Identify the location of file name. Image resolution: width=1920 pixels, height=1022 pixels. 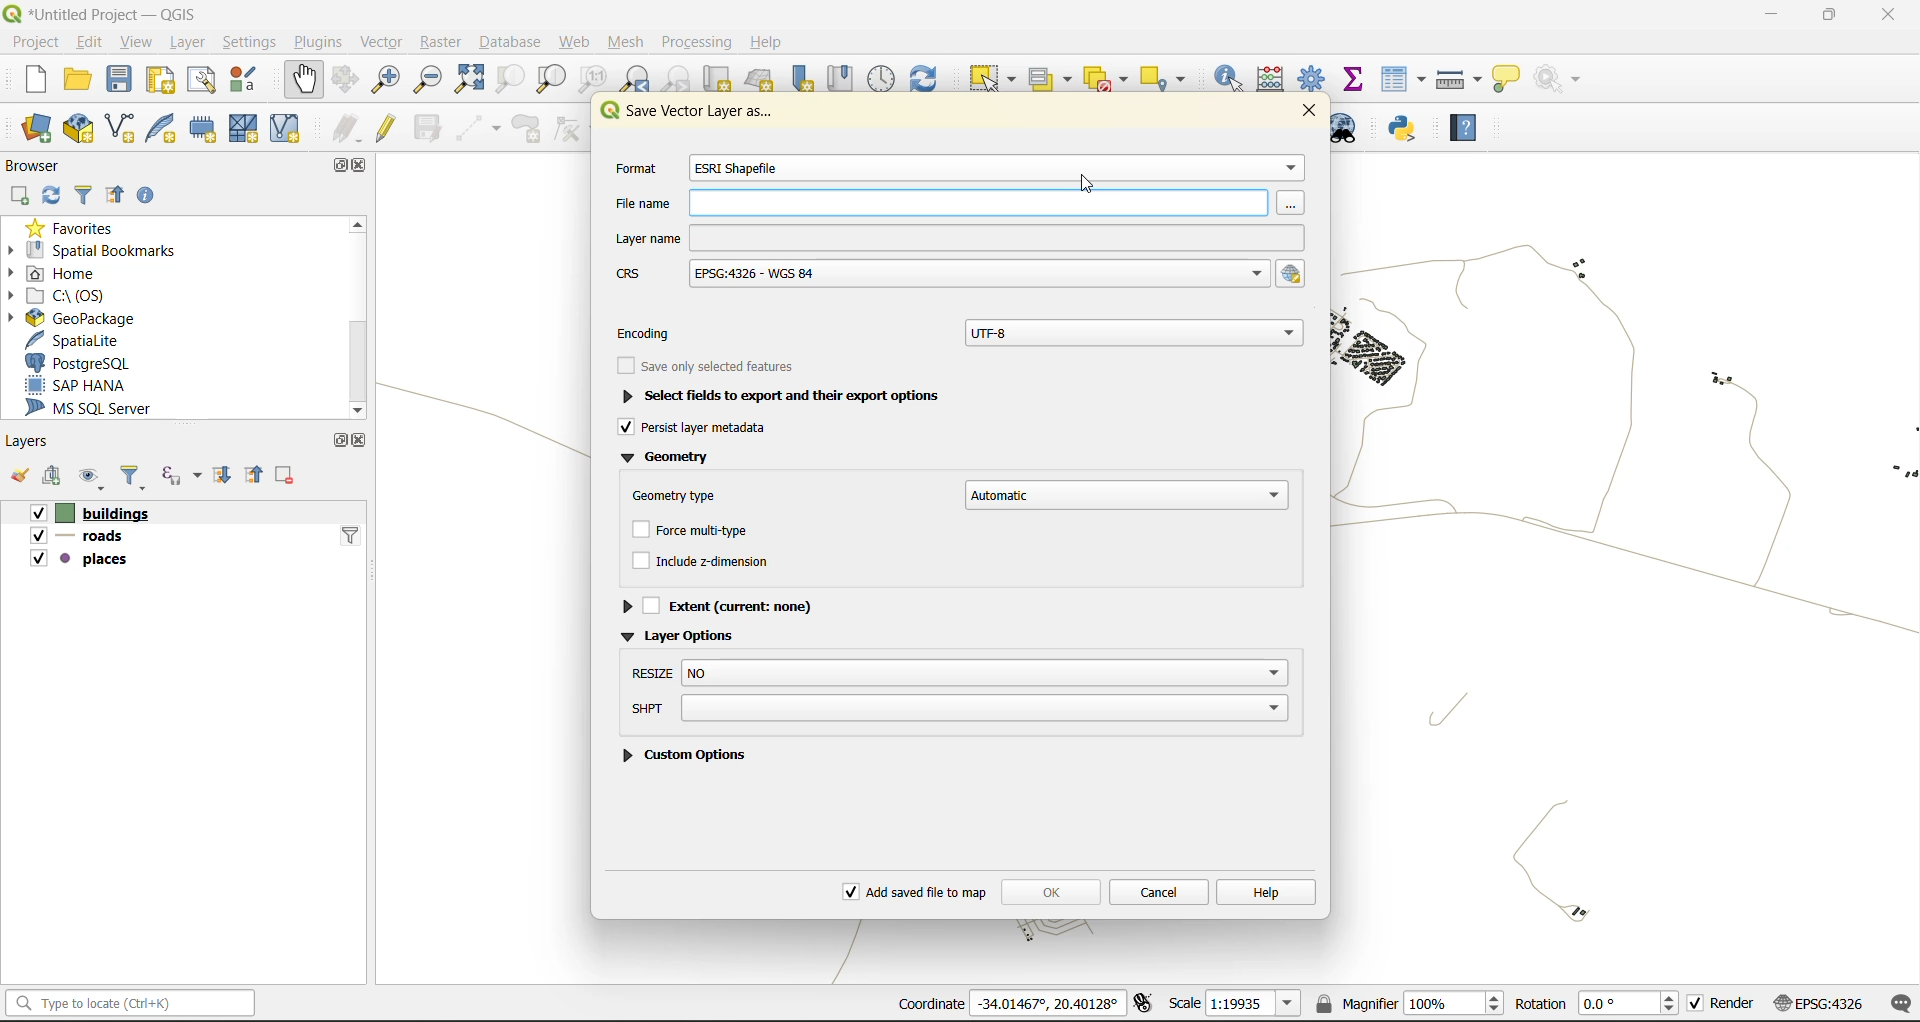
(958, 202).